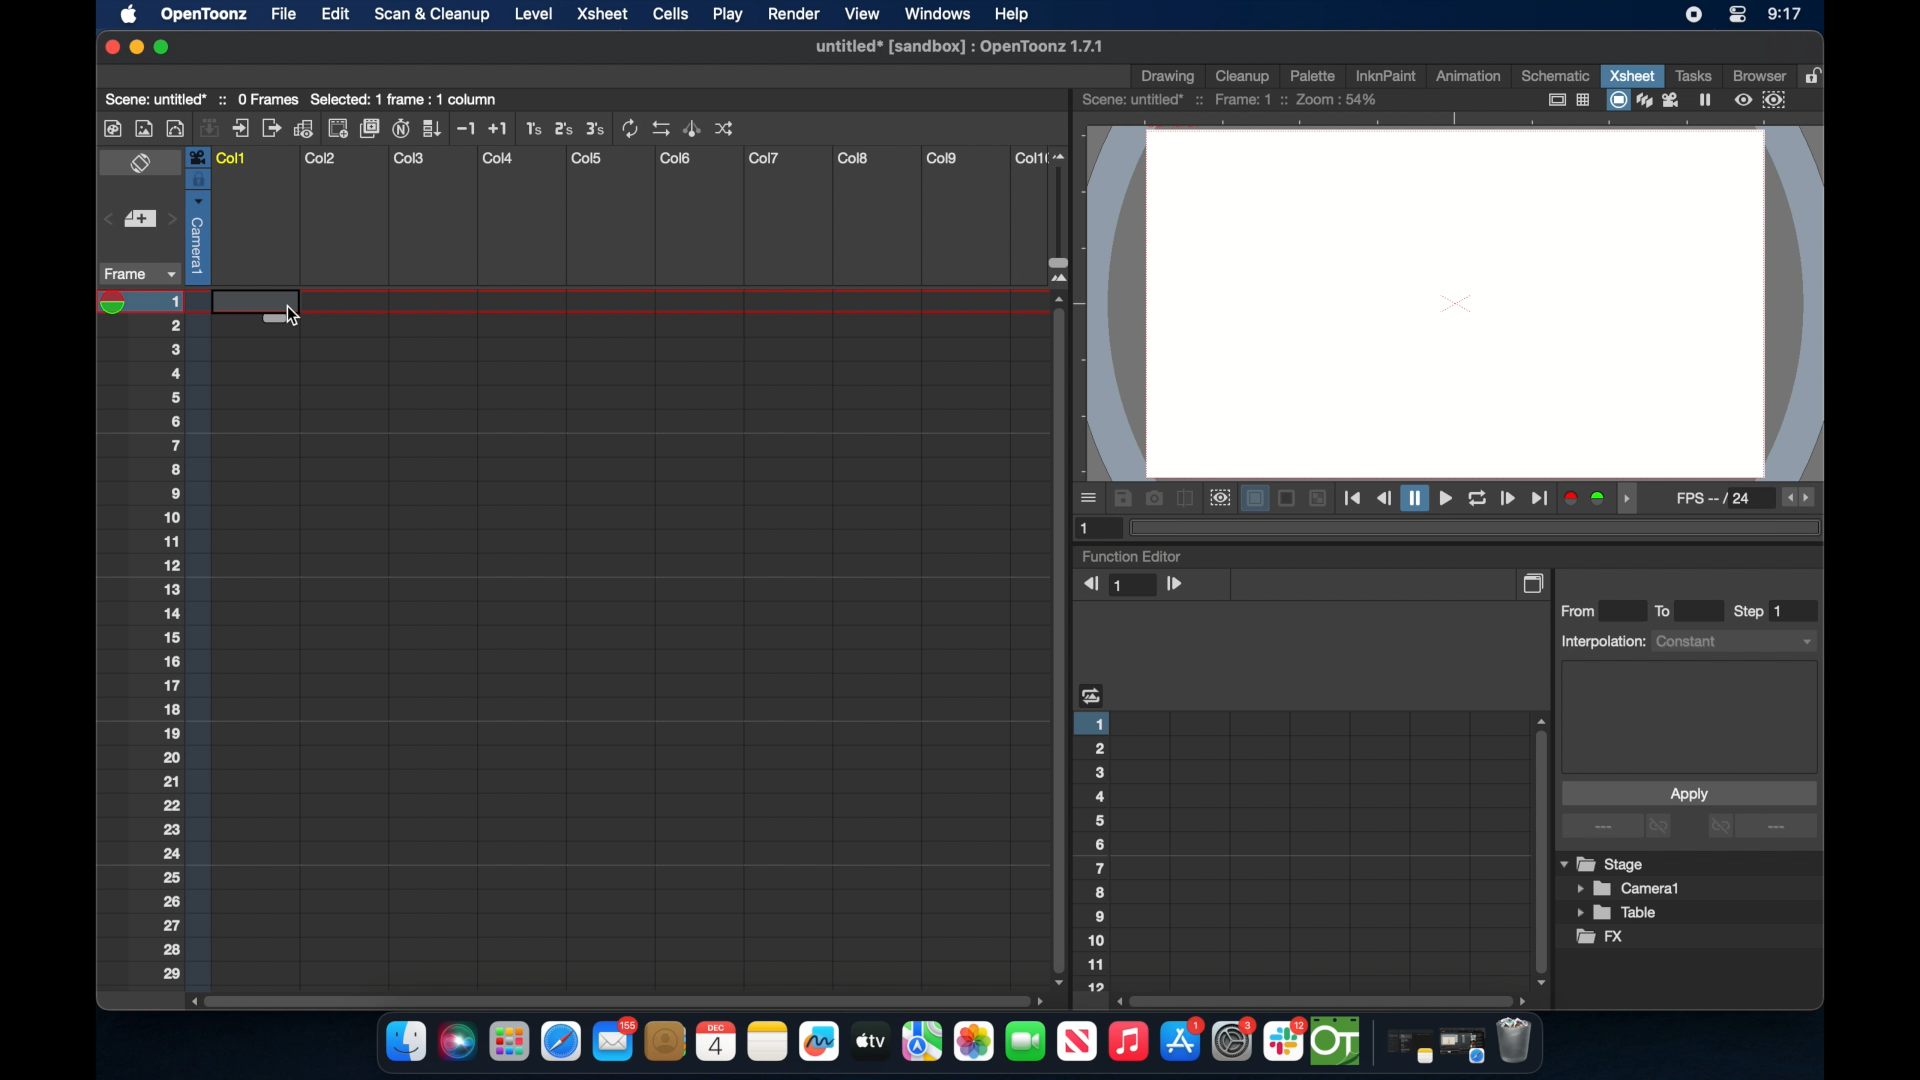 This screenshot has width=1920, height=1080. What do you see at coordinates (1127, 1042) in the screenshot?
I see `music` at bounding box center [1127, 1042].